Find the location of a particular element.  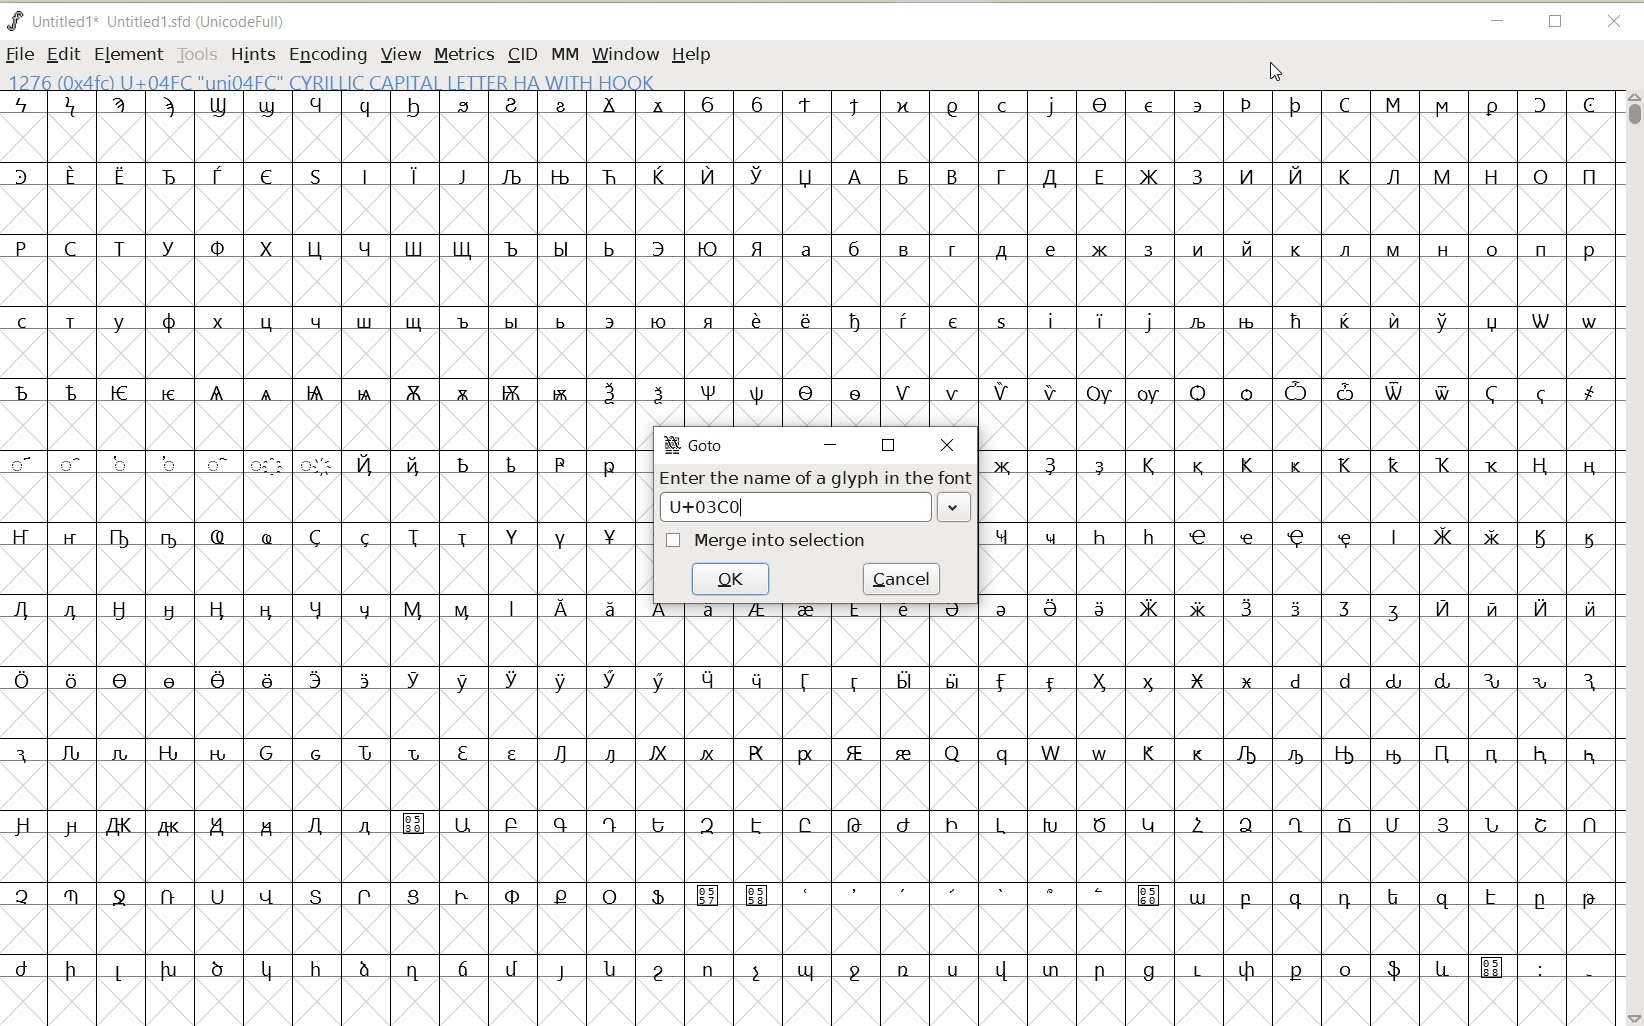

GLYPHY INFO is located at coordinates (336, 80).